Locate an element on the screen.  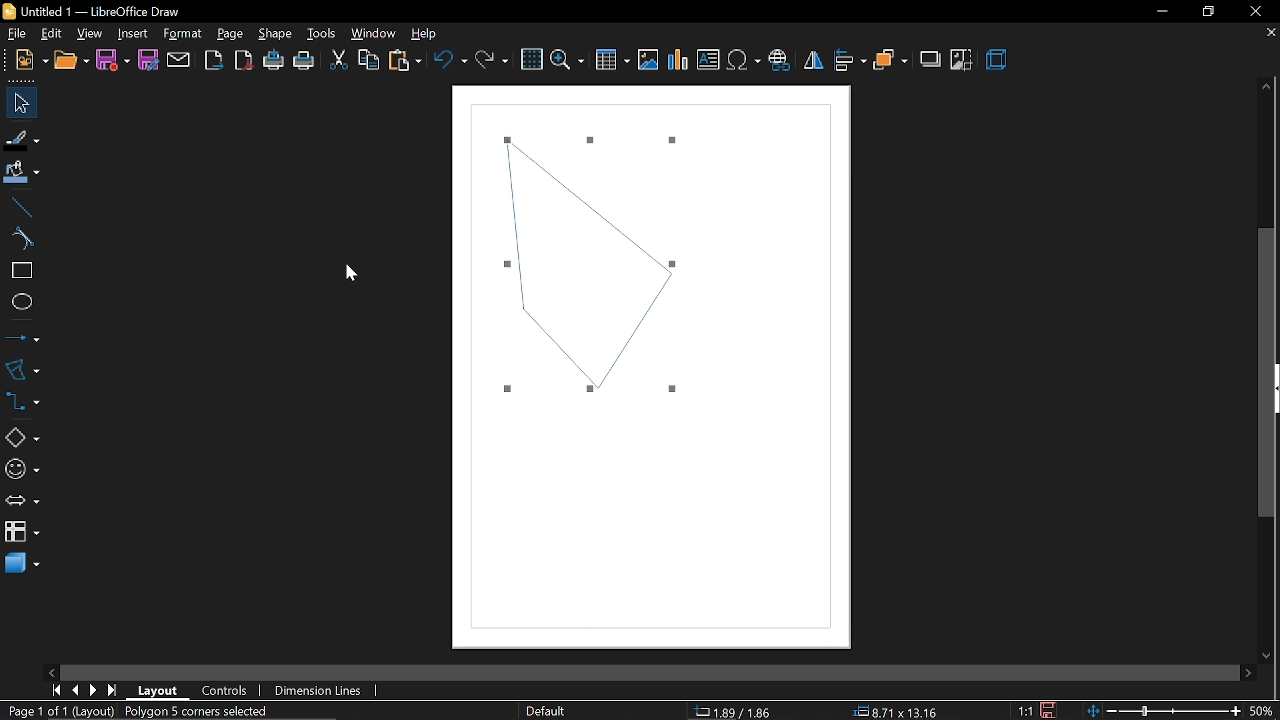
next page is located at coordinates (98, 688).